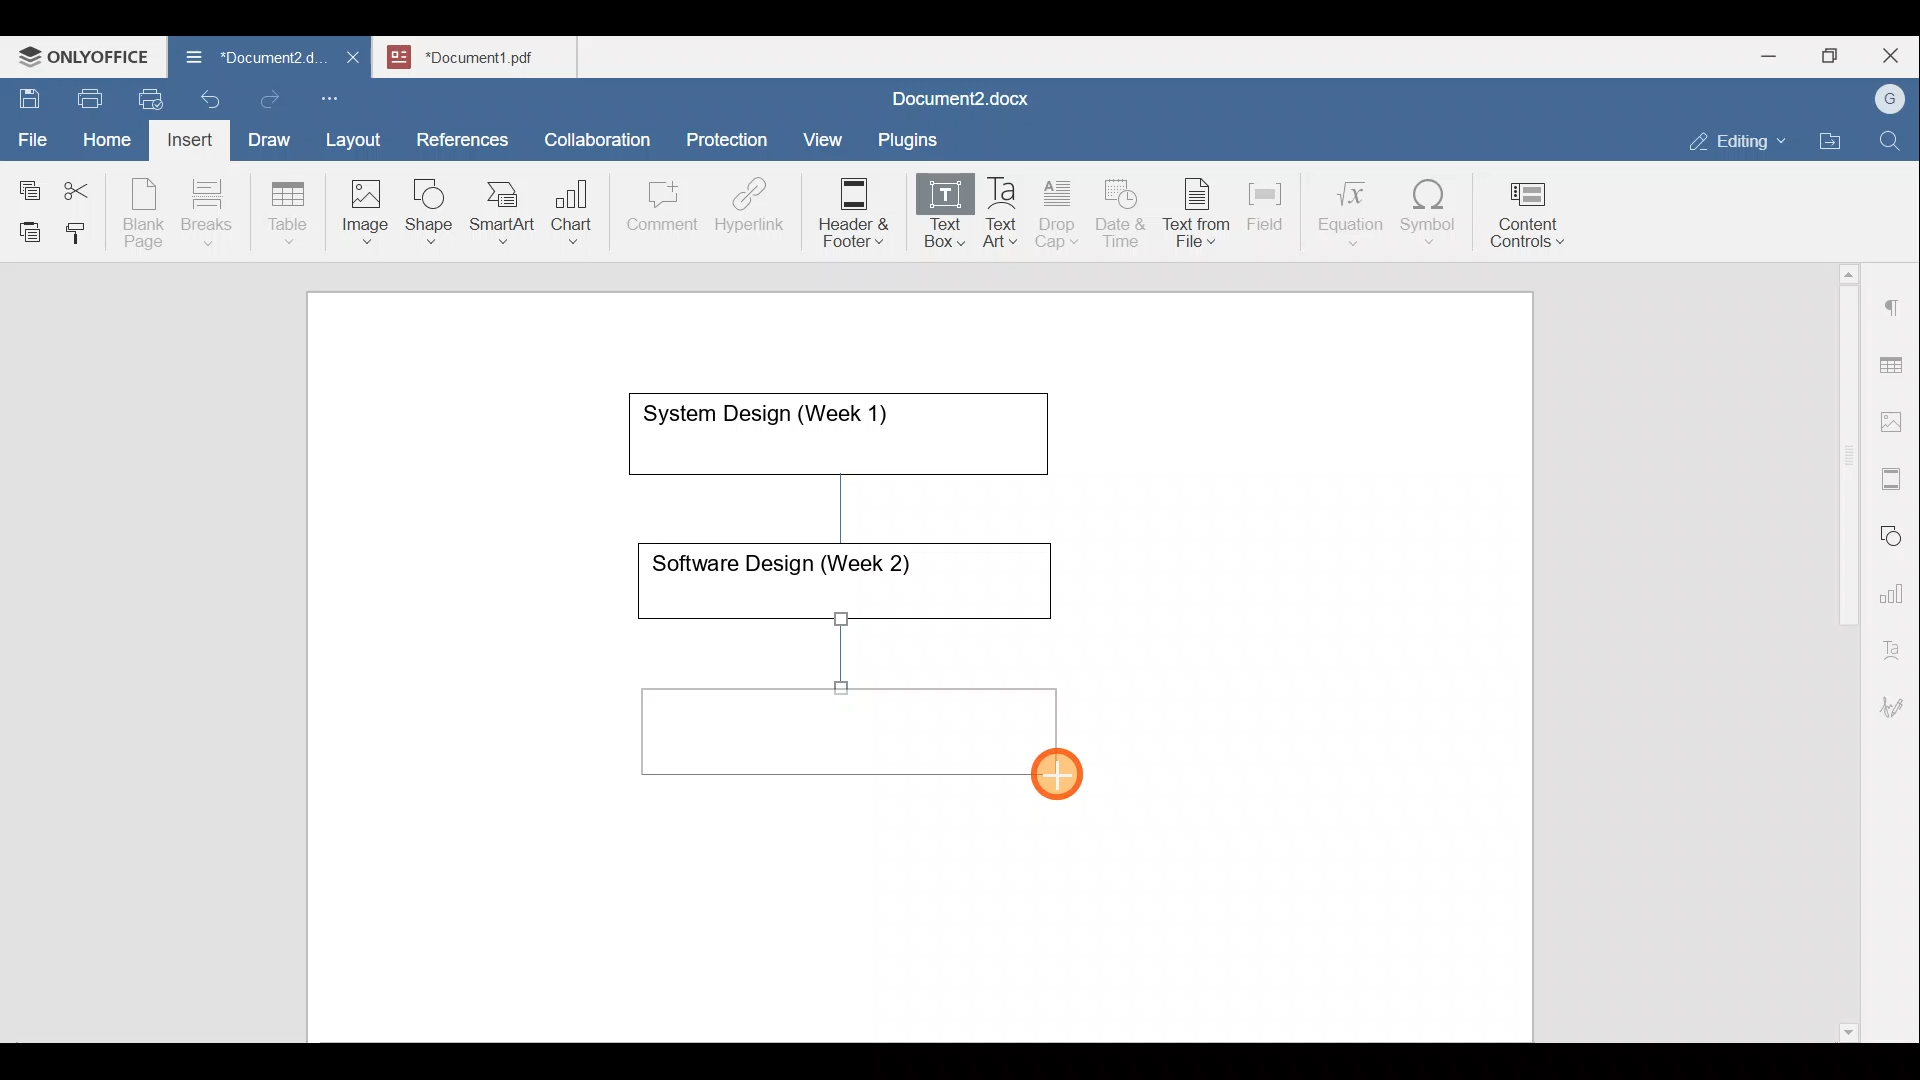 This screenshot has height=1080, width=1920. What do you see at coordinates (1738, 137) in the screenshot?
I see `Editing mode` at bounding box center [1738, 137].